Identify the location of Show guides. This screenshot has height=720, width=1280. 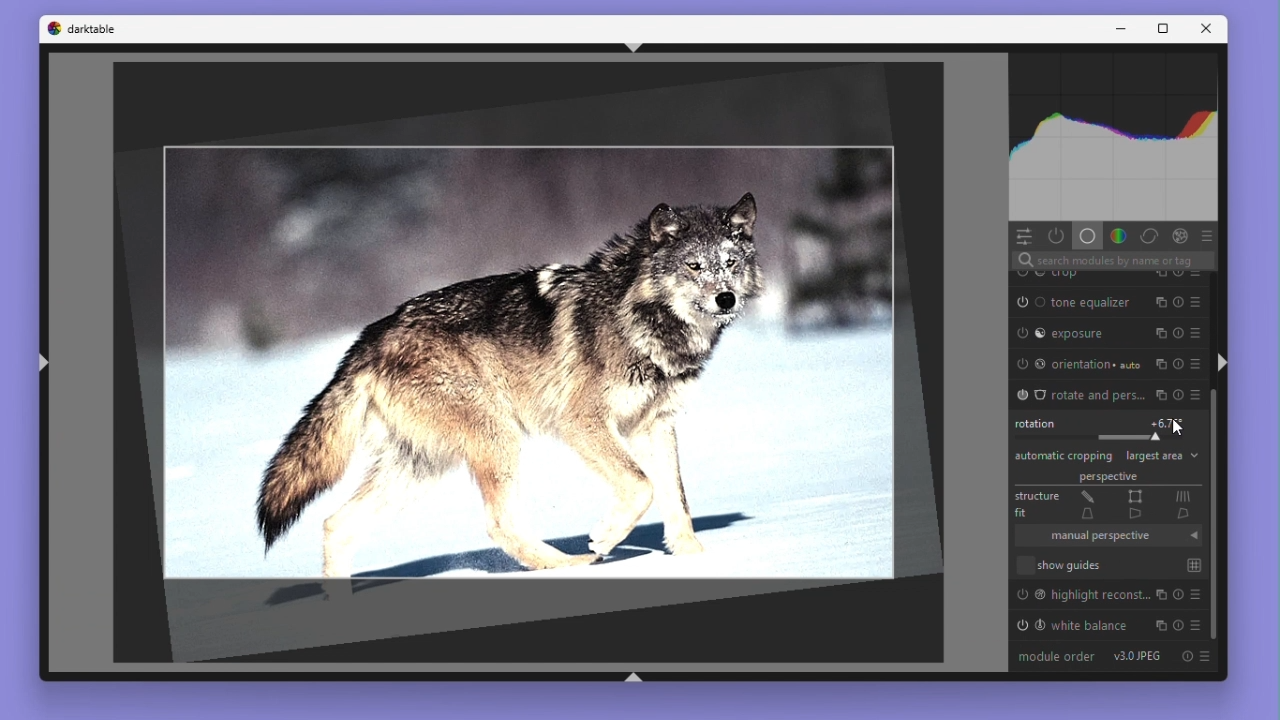
(1106, 566).